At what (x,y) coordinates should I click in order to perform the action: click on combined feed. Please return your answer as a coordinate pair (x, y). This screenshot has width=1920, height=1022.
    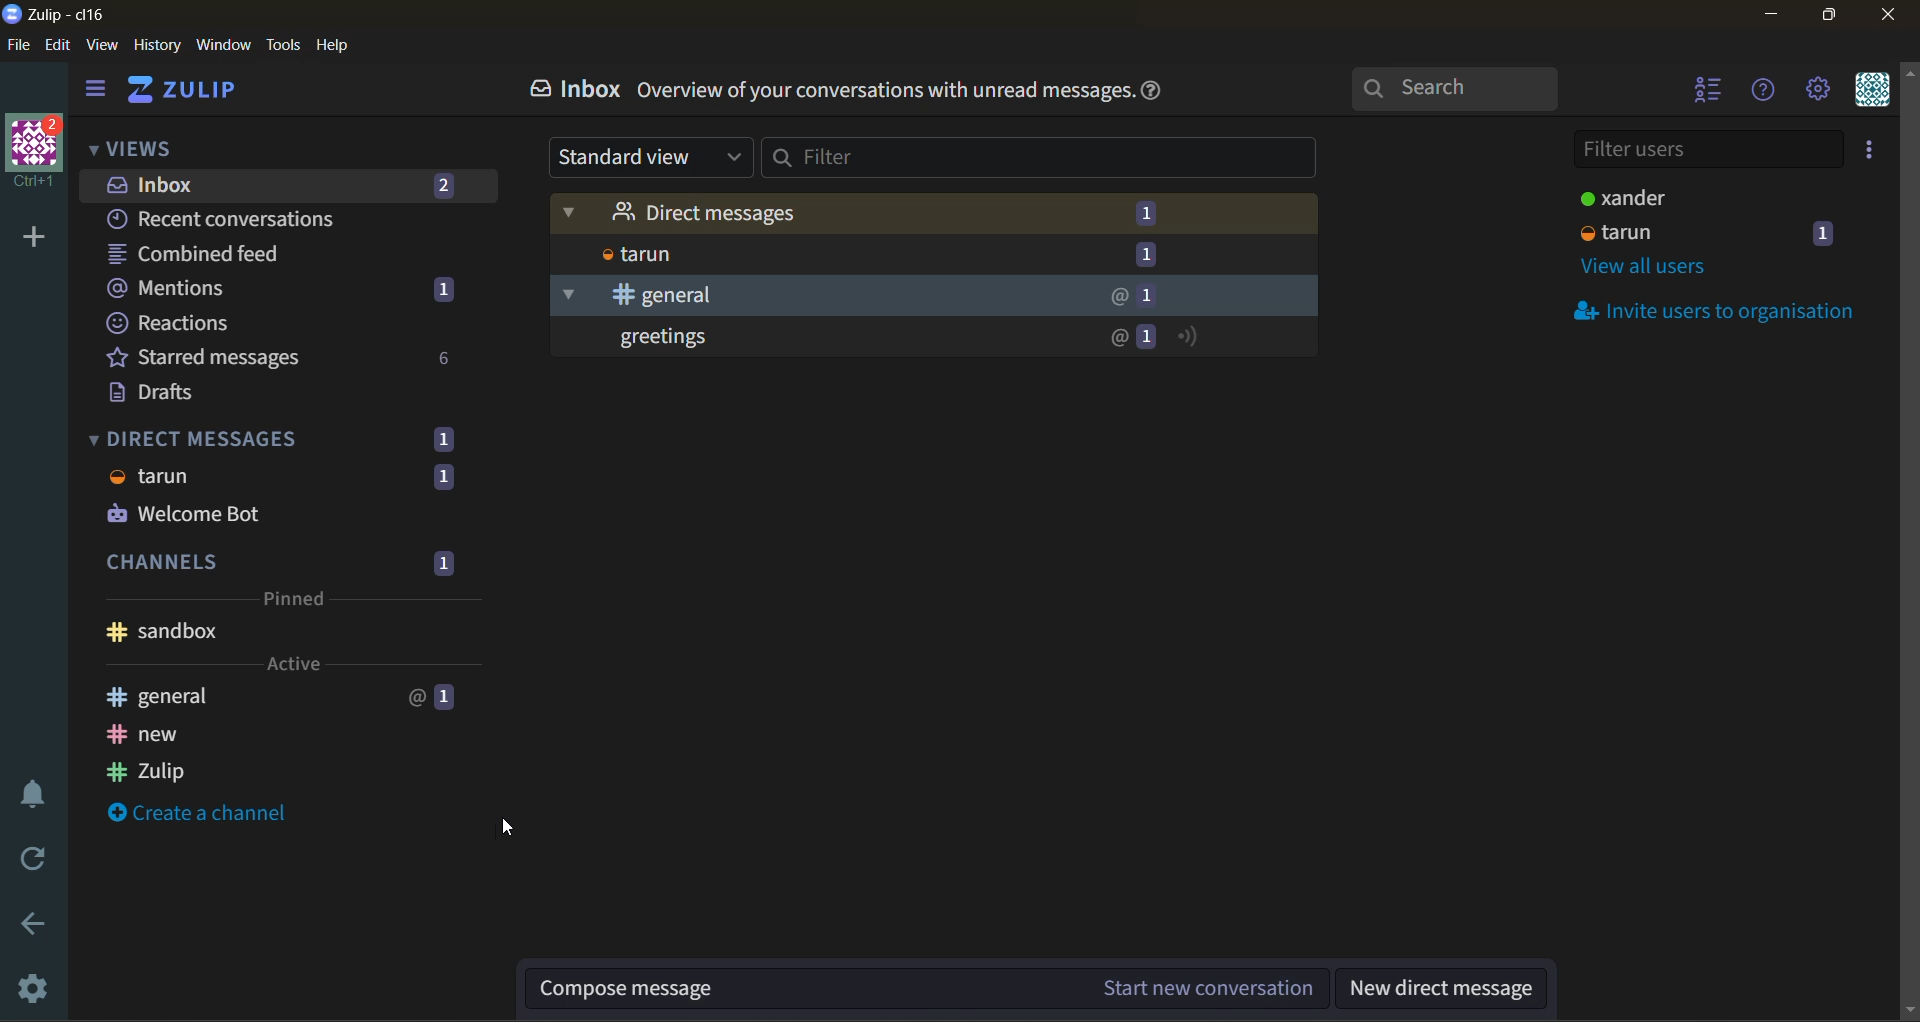
    Looking at the image, I should click on (232, 253).